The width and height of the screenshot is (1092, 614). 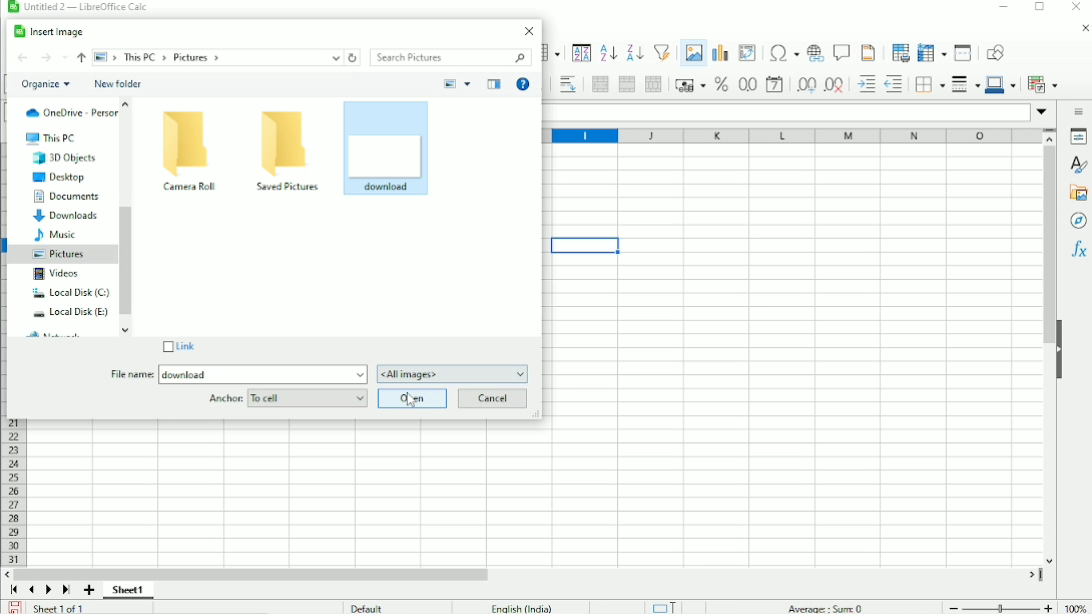 What do you see at coordinates (184, 374) in the screenshot?
I see `download` at bounding box center [184, 374].